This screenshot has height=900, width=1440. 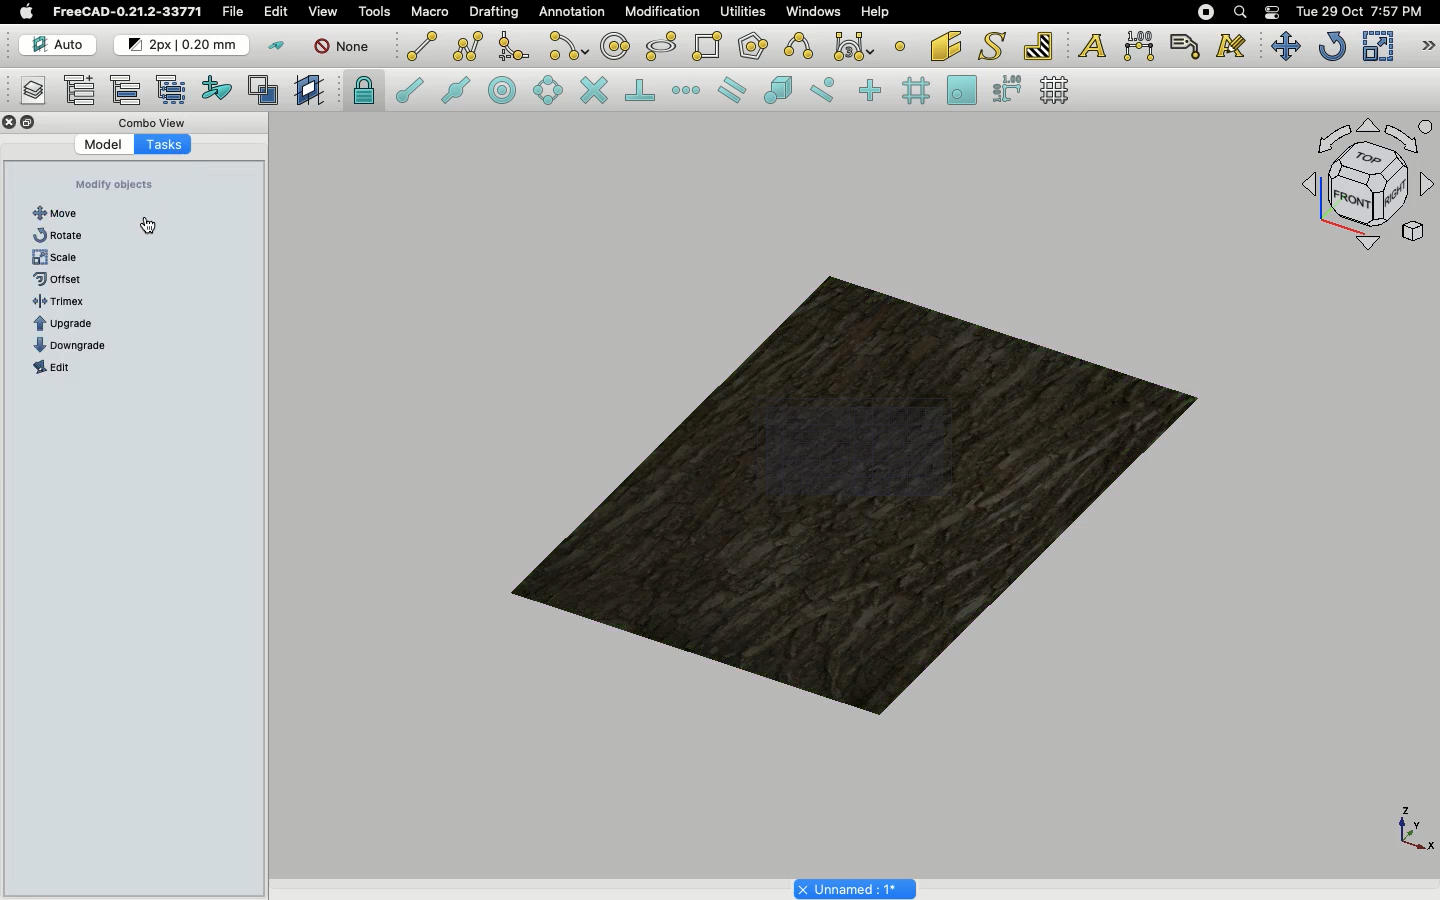 What do you see at coordinates (1092, 47) in the screenshot?
I see `Text` at bounding box center [1092, 47].